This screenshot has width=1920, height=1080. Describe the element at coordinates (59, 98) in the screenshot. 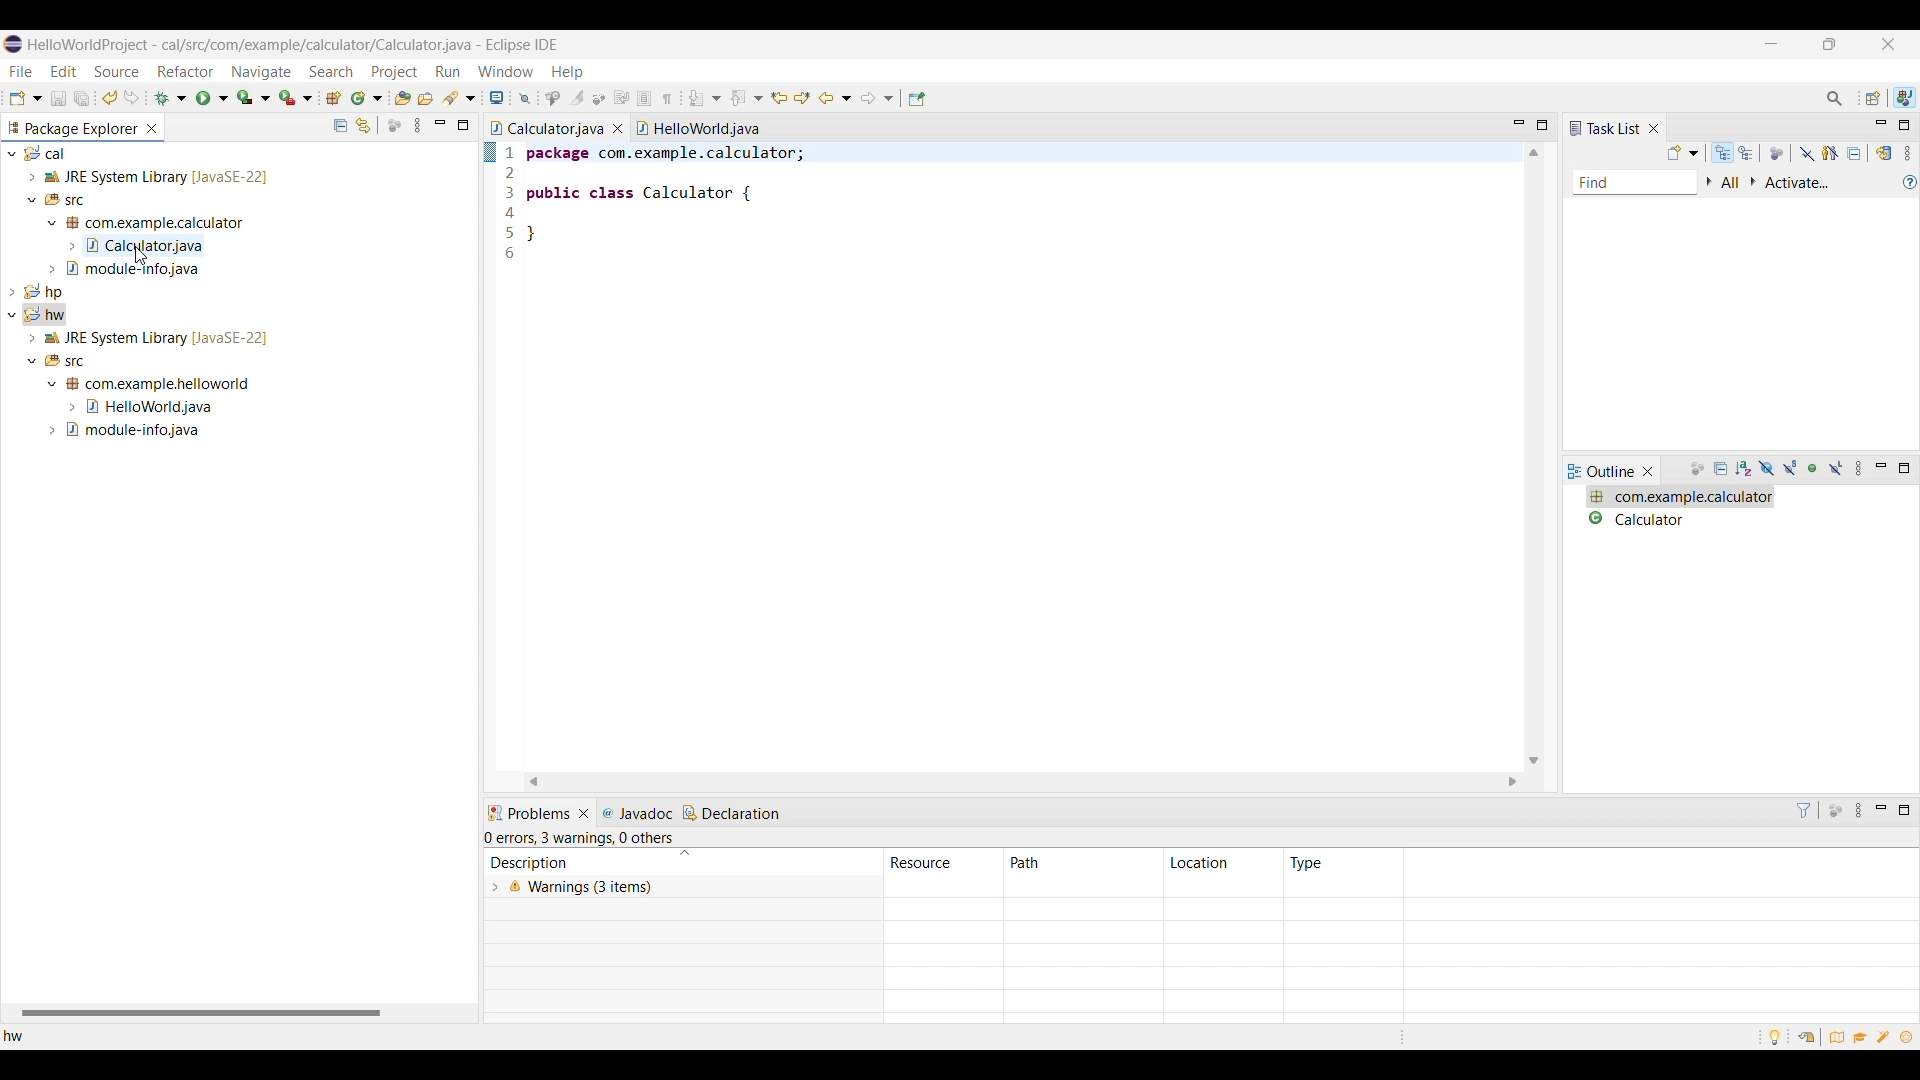

I see `Save` at that location.